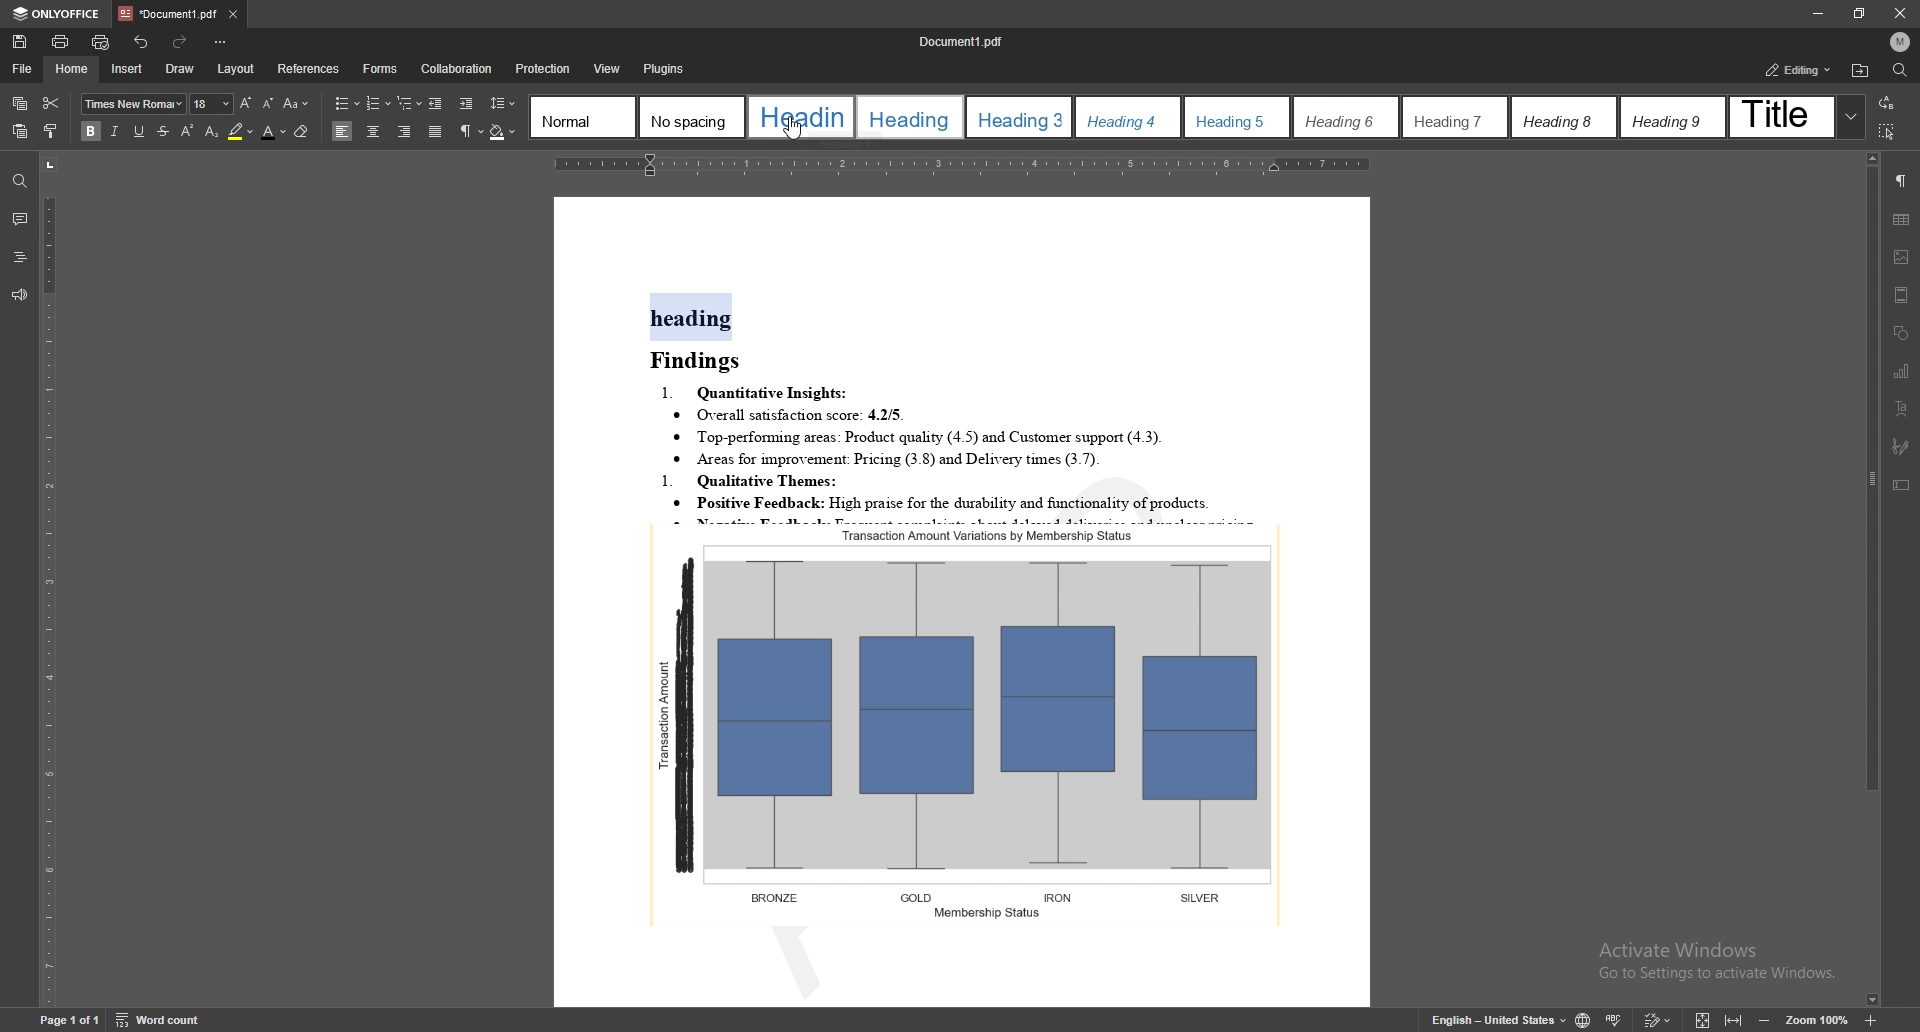 The height and width of the screenshot is (1032, 1920). Describe the element at coordinates (1902, 219) in the screenshot. I see `table` at that location.